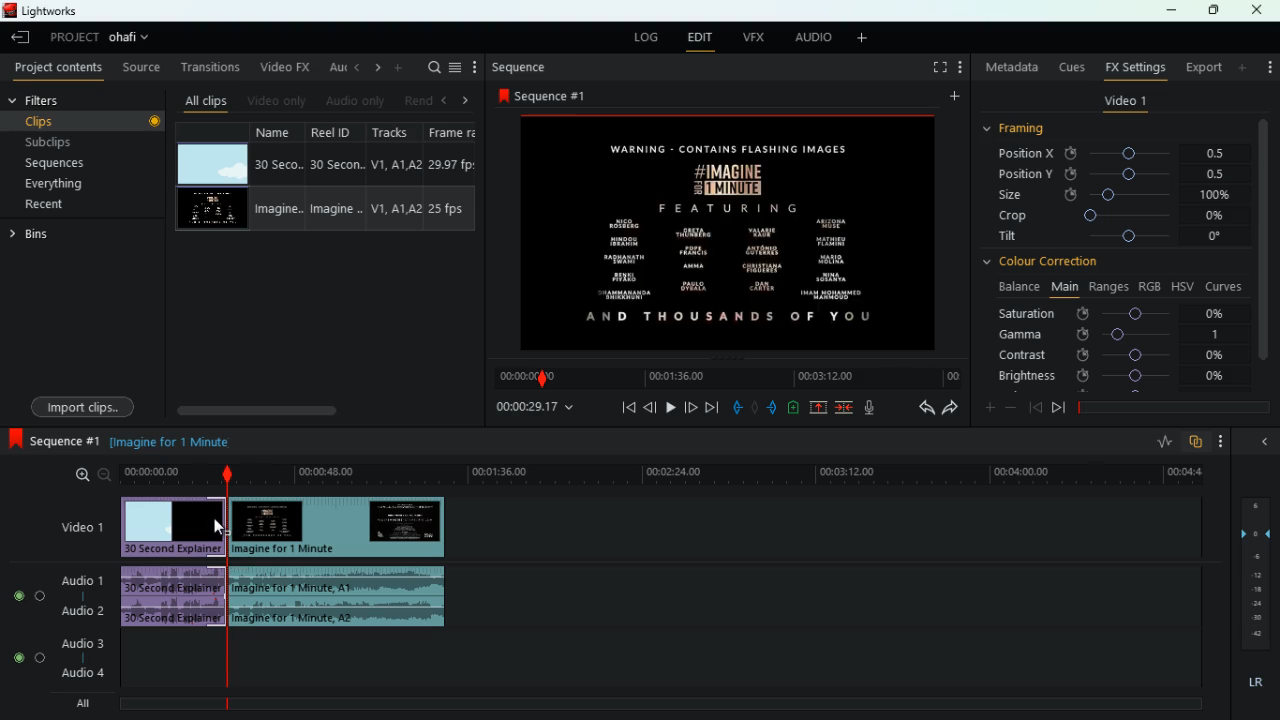 Image resolution: width=1280 pixels, height=720 pixels. What do you see at coordinates (1125, 104) in the screenshot?
I see `video 1` at bounding box center [1125, 104].